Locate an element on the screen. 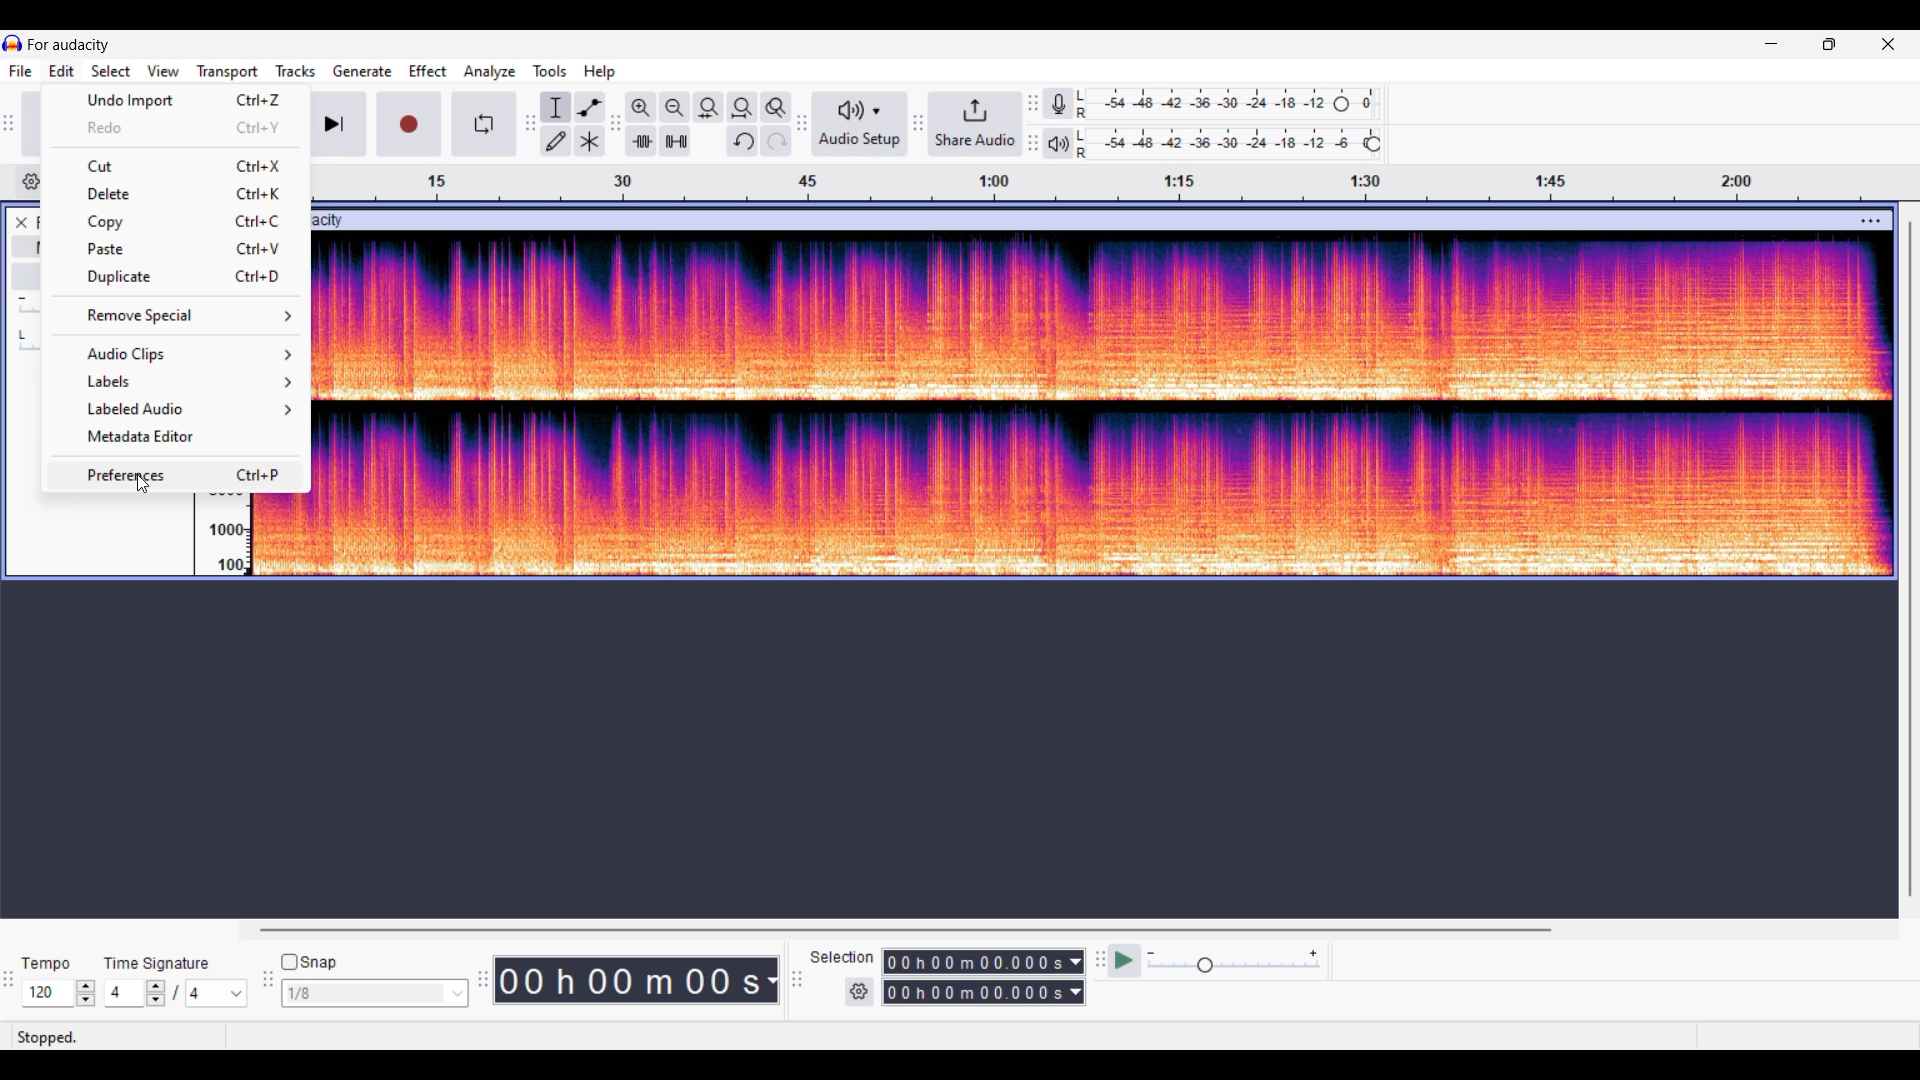  Analyze menu is located at coordinates (490, 73).